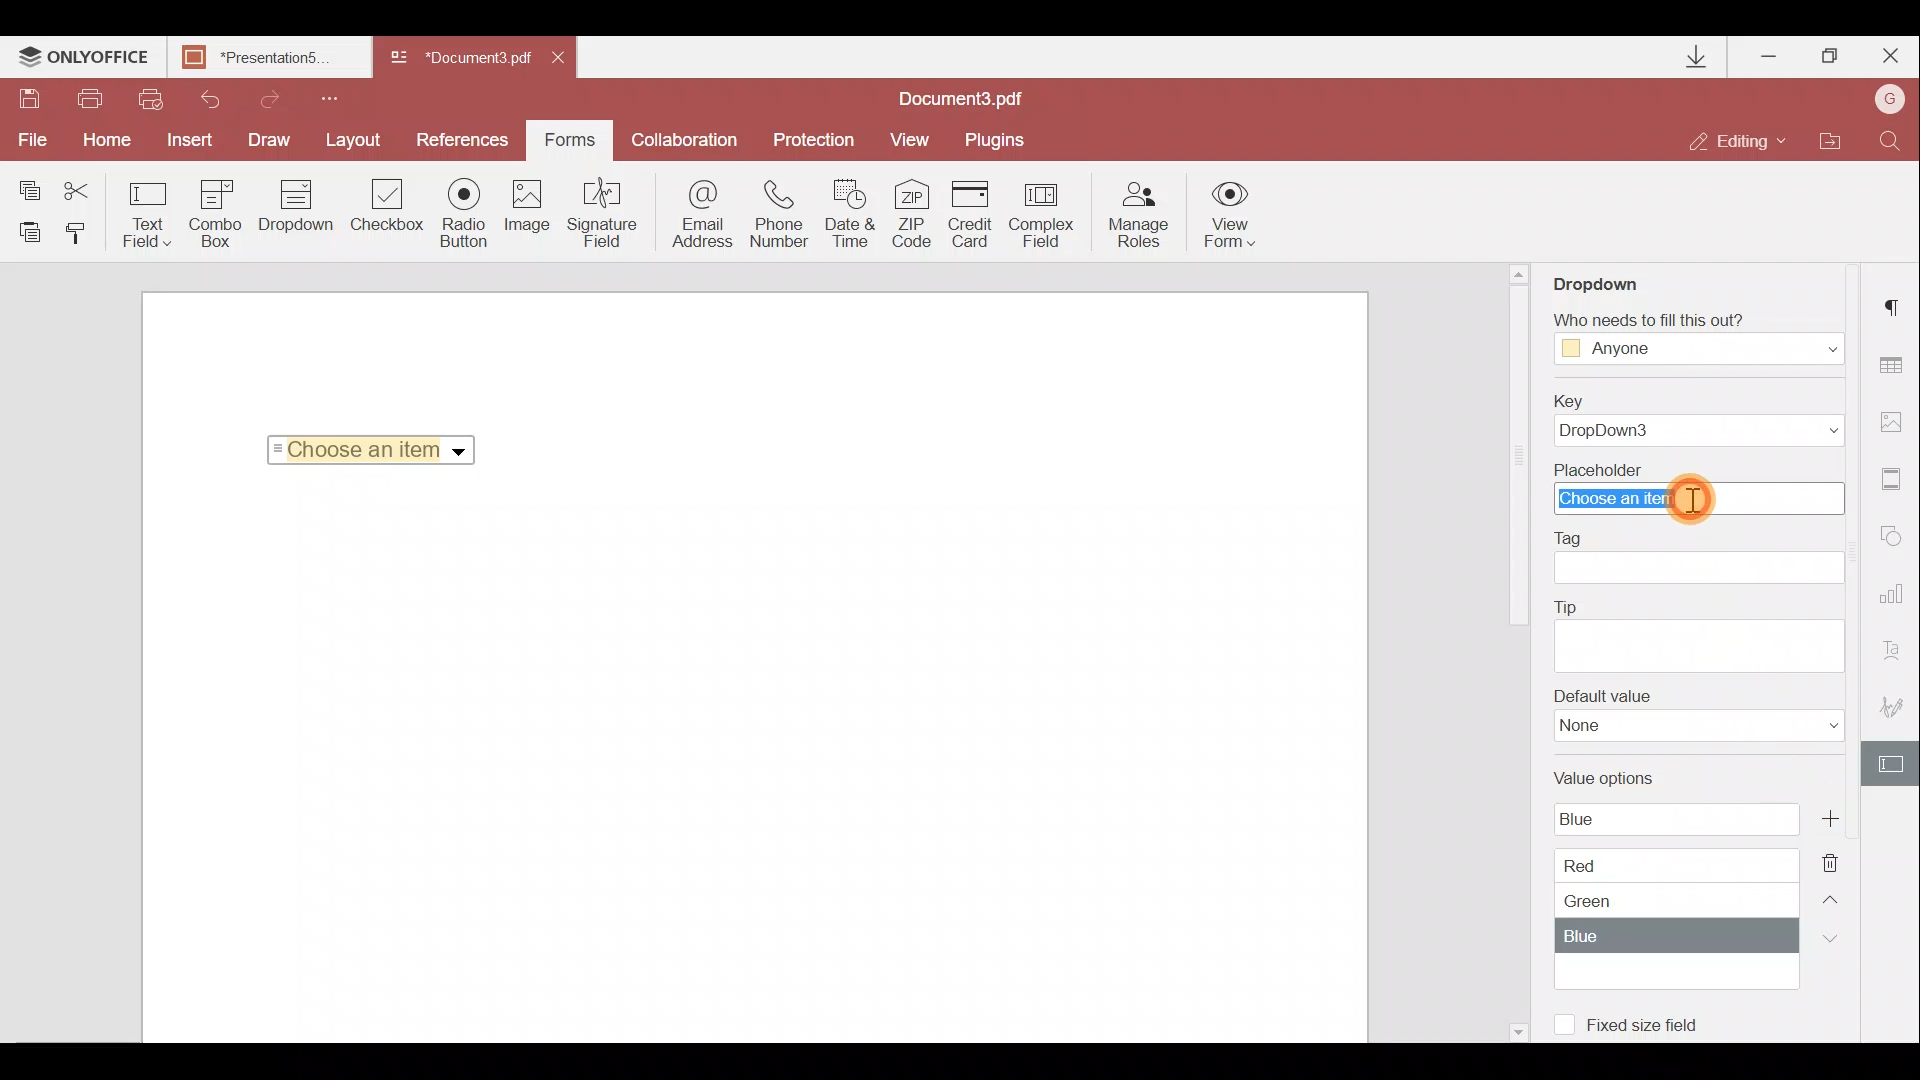 Image resolution: width=1920 pixels, height=1080 pixels. Describe the element at coordinates (96, 99) in the screenshot. I see `Print file` at that location.